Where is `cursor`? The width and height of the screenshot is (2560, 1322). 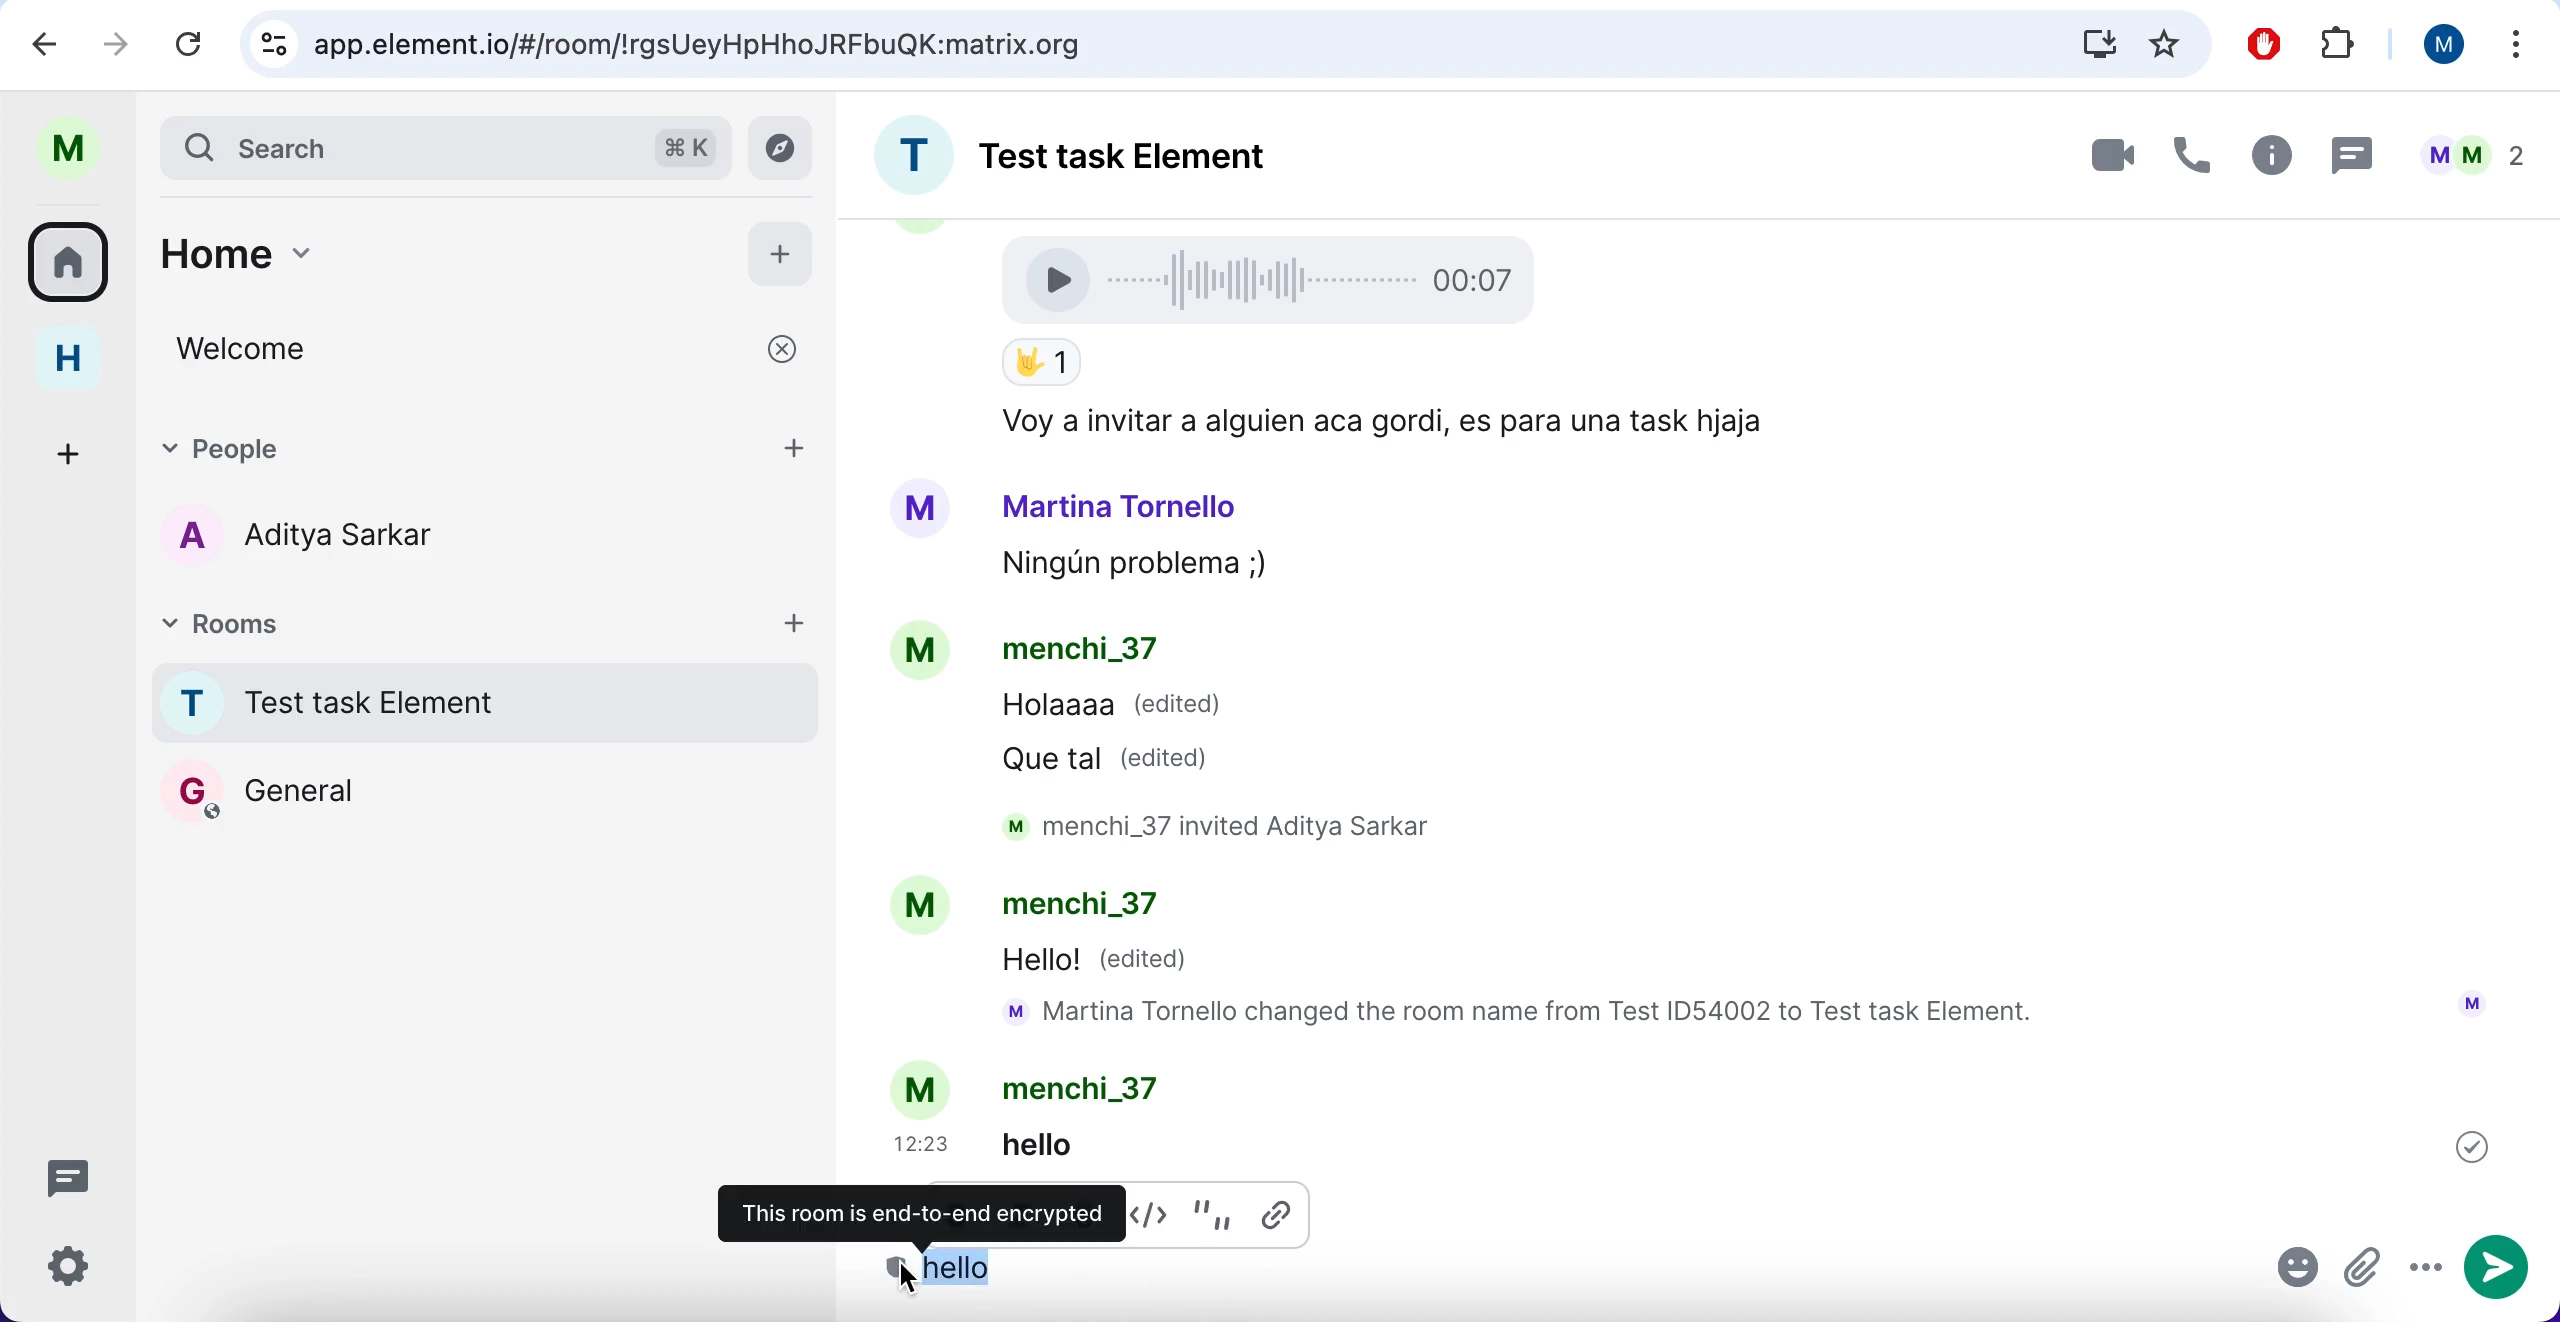
cursor is located at coordinates (899, 1281).